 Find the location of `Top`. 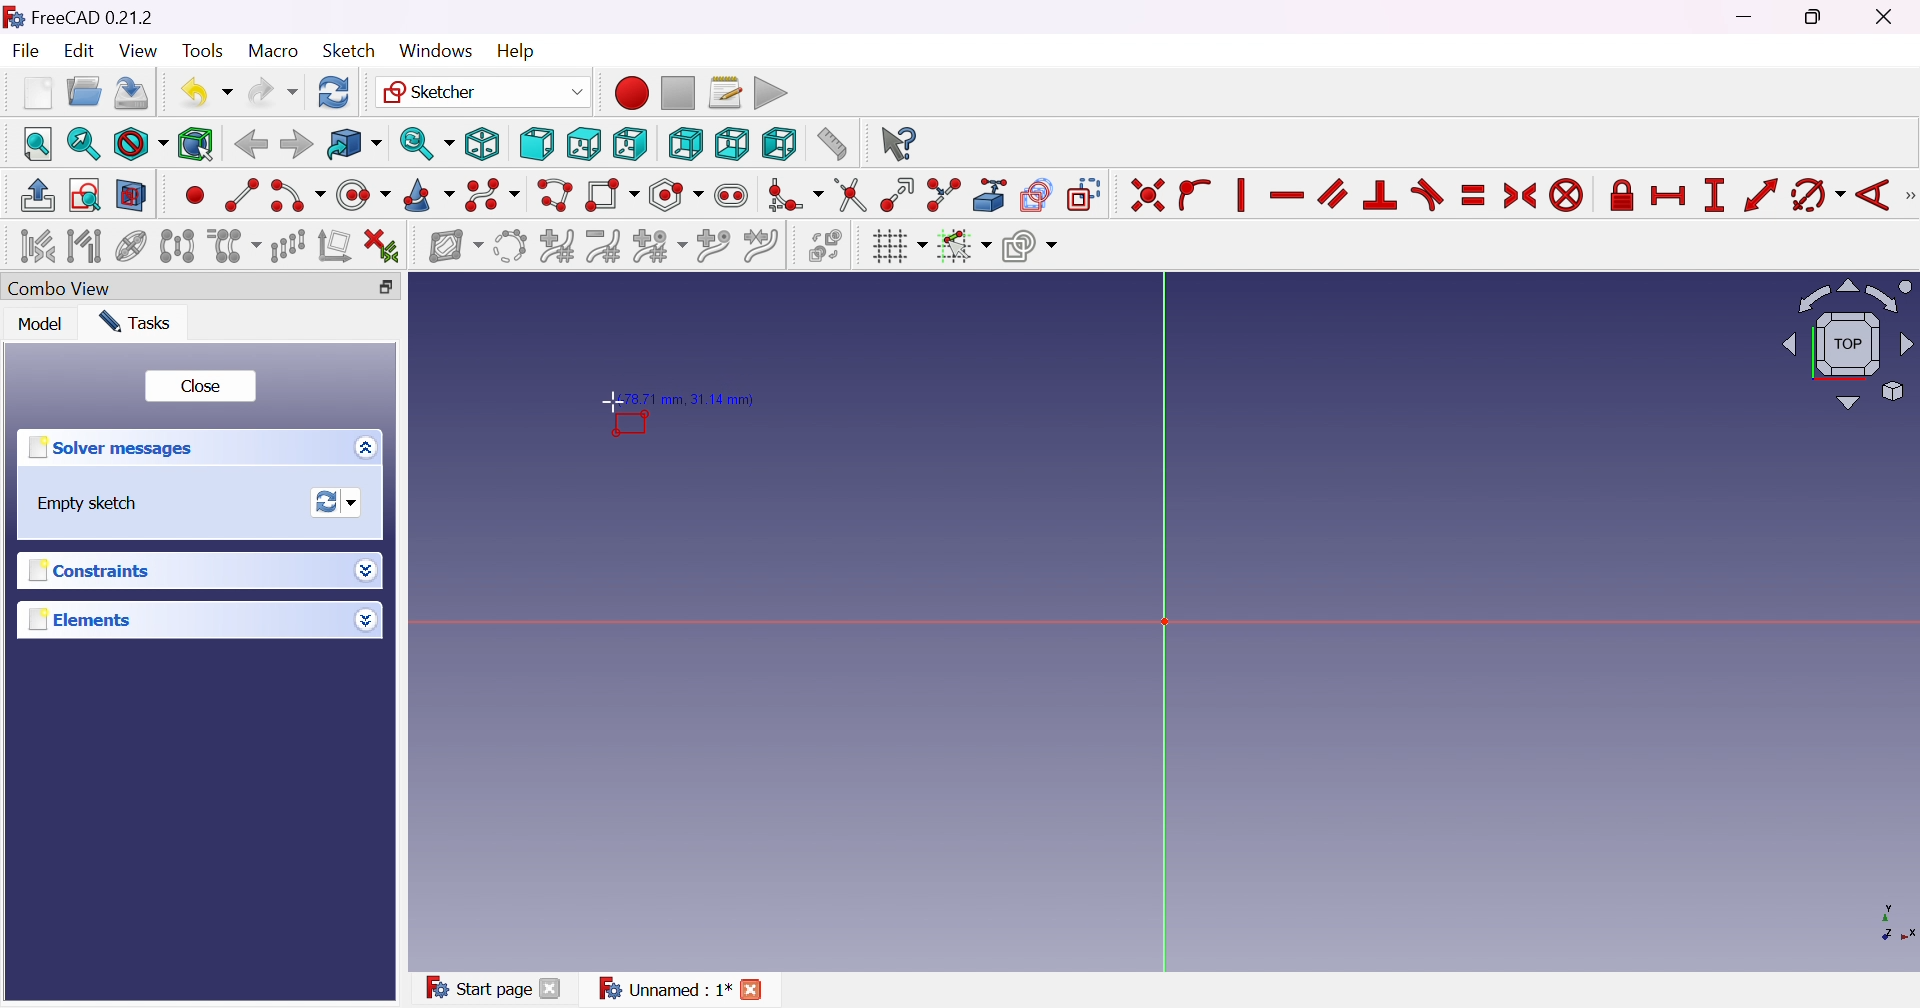

Top is located at coordinates (586, 144).